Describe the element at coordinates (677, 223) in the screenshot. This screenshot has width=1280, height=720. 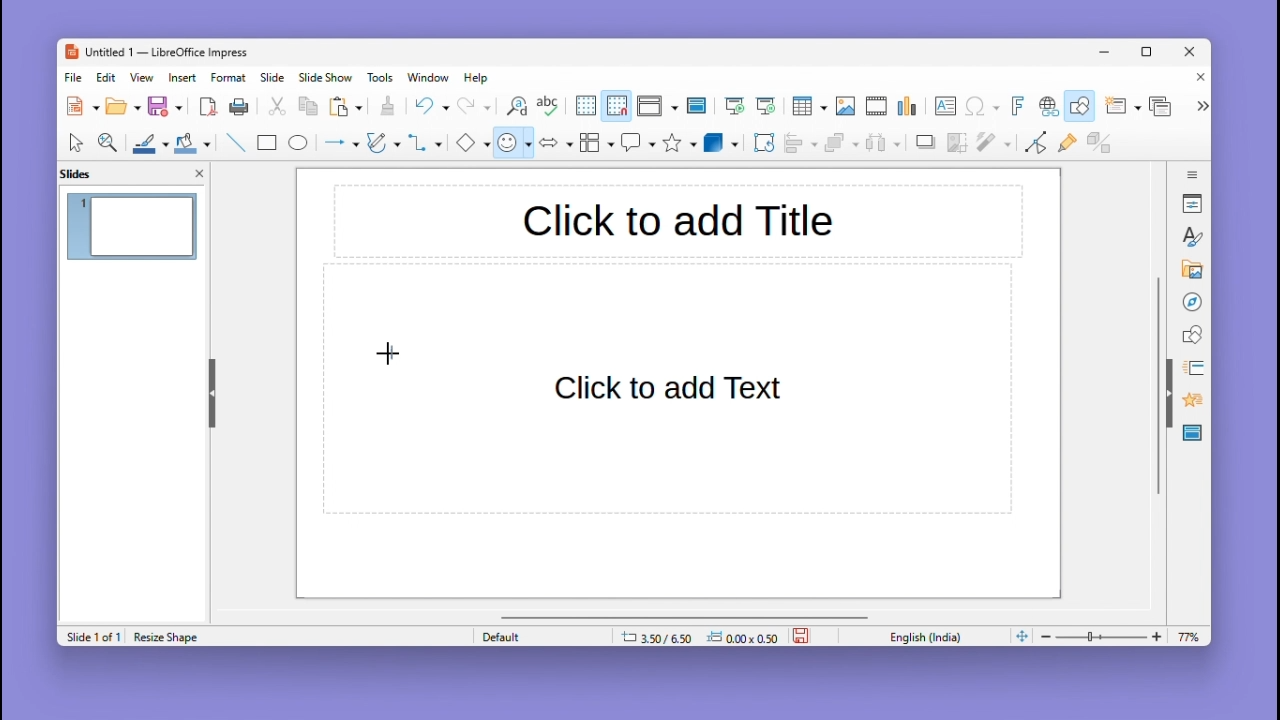
I see `Title` at that location.